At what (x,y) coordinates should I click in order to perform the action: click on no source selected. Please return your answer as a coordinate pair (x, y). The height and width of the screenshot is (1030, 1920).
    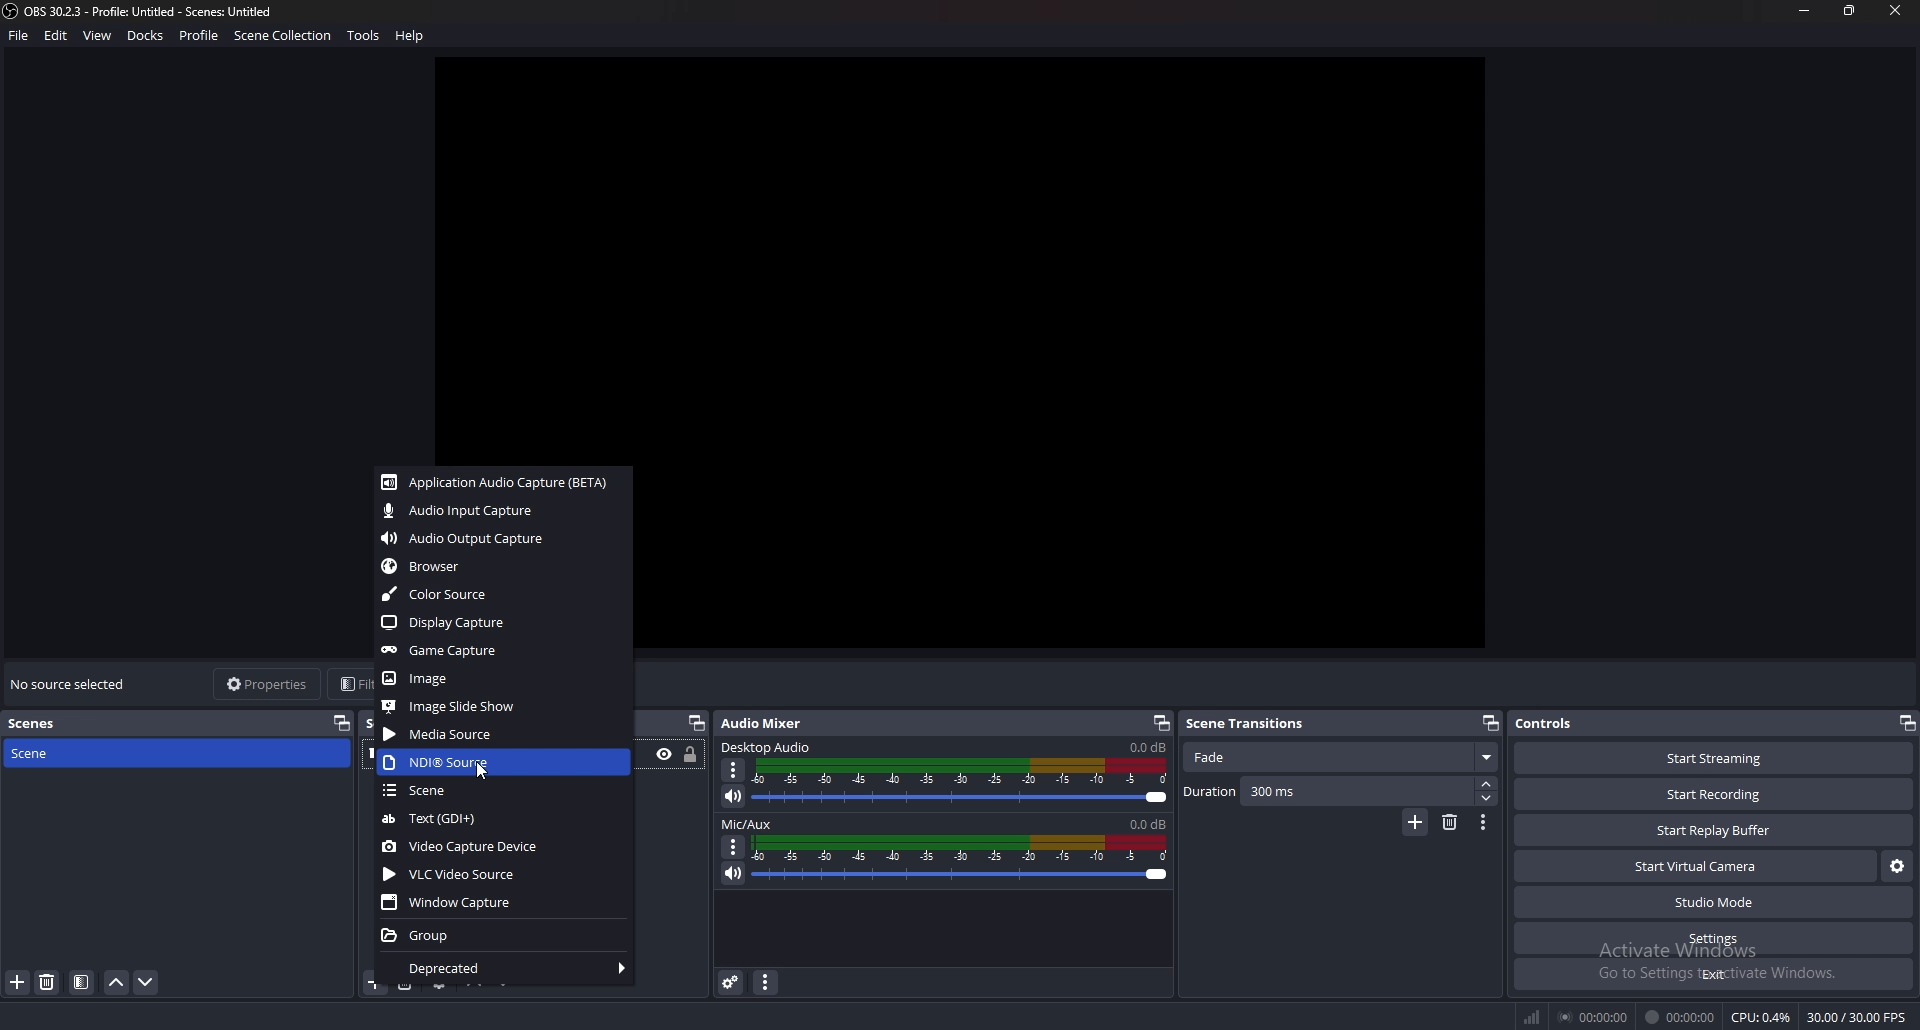
    Looking at the image, I should click on (71, 683).